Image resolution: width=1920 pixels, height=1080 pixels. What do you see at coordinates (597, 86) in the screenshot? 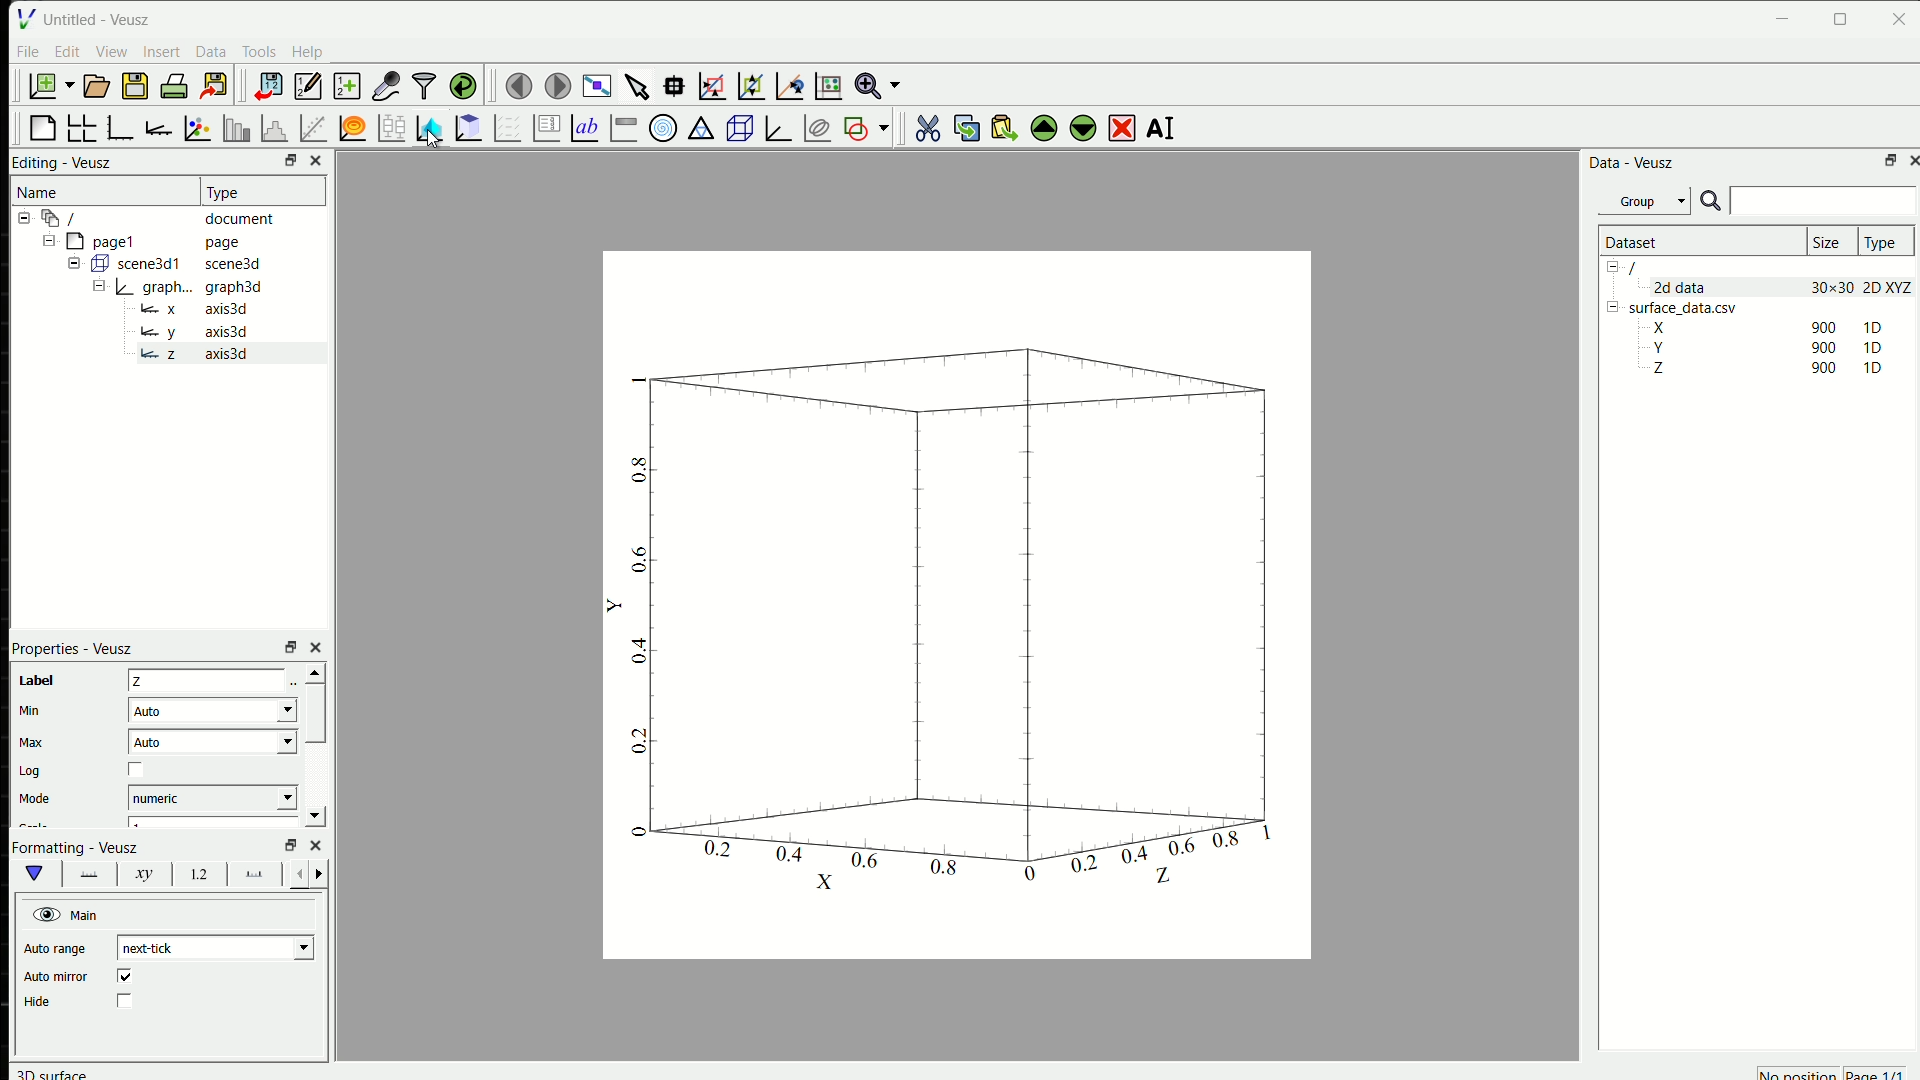
I see `view plot full screen` at bounding box center [597, 86].